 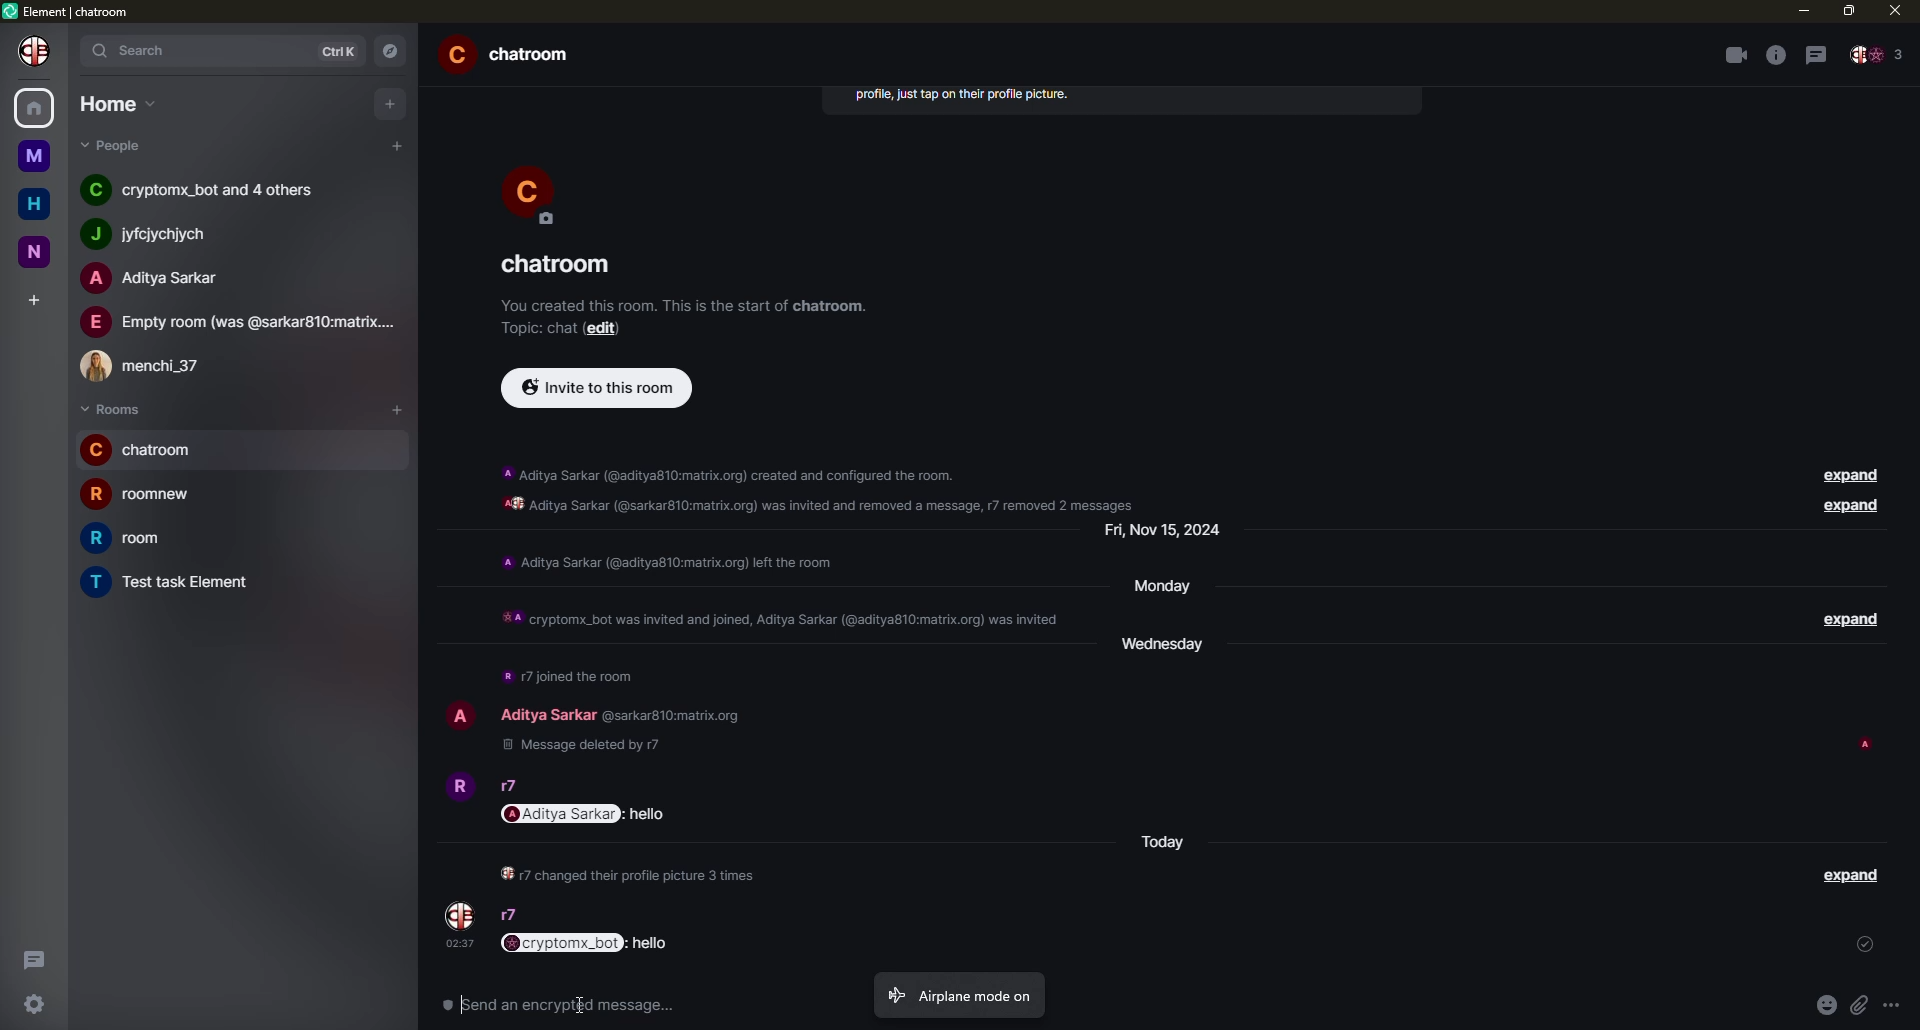 What do you see at coordinates (1855, 620) in the screenshot?
I see `expand` at bounding box center [1855, 620].